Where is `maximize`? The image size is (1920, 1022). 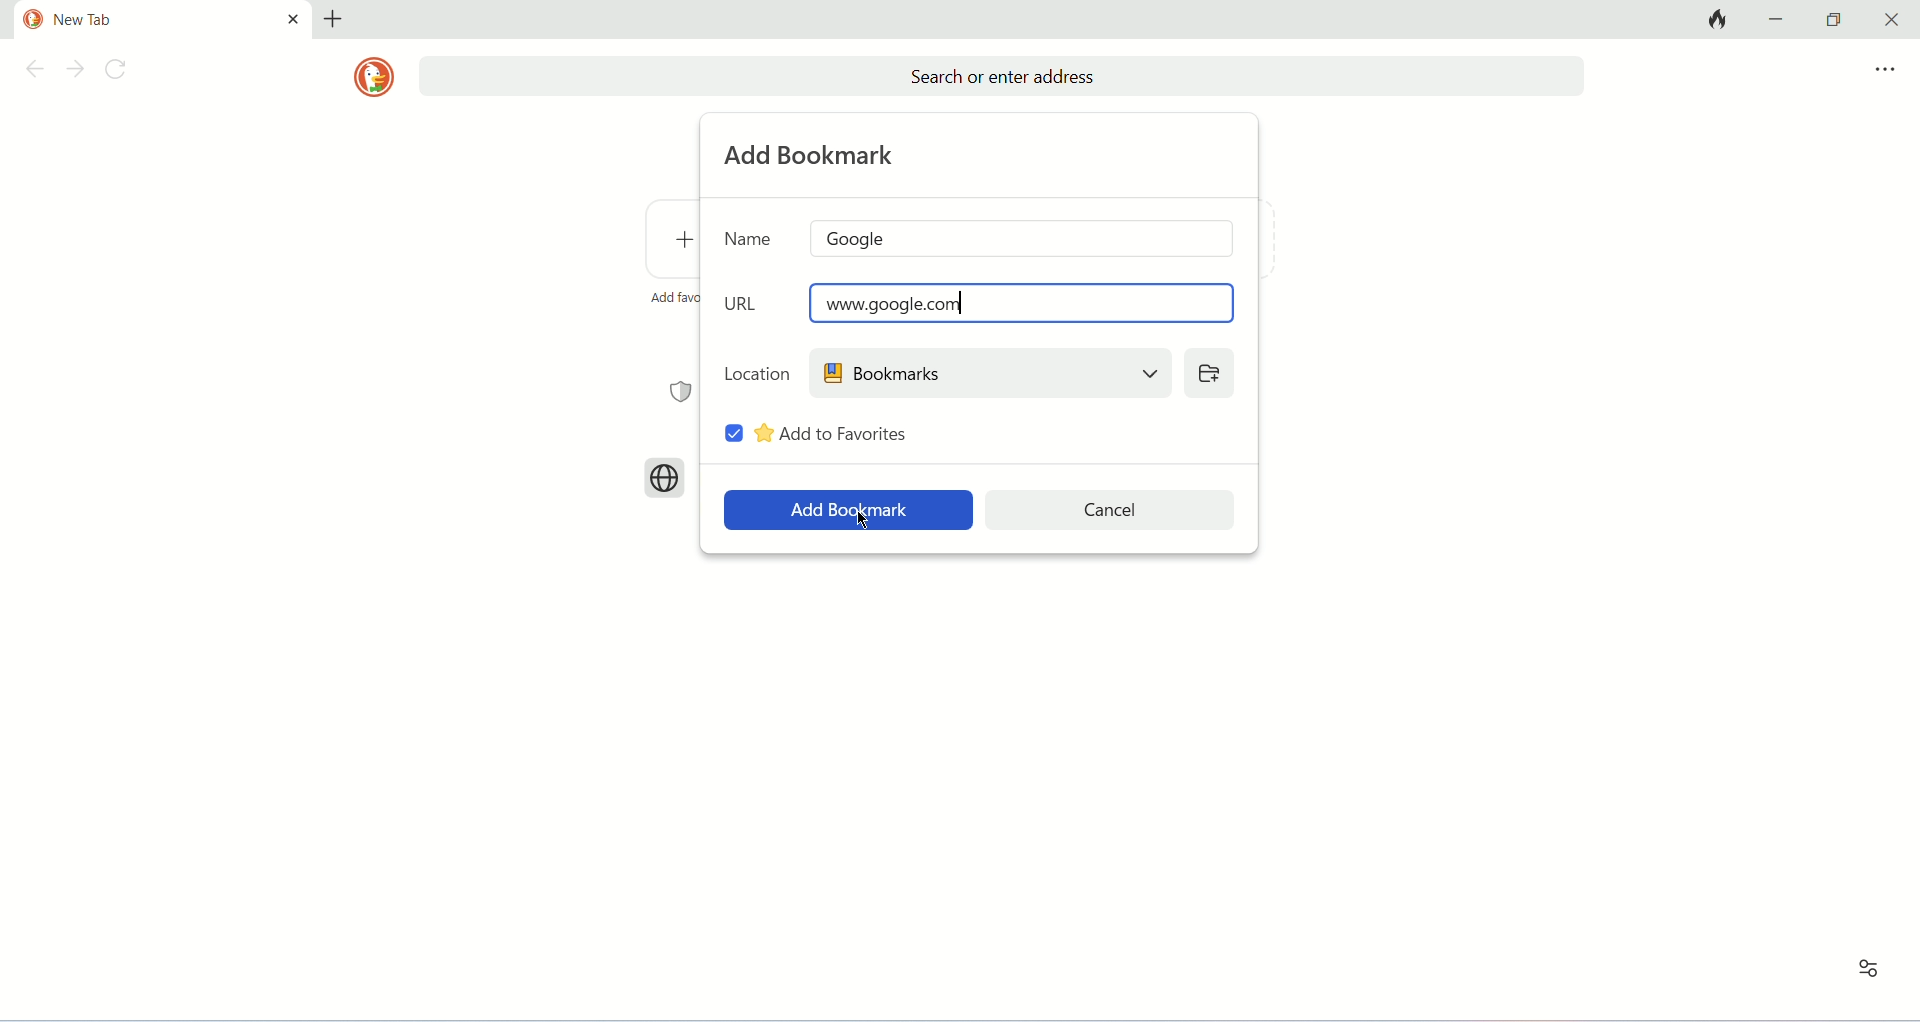
maximize is located at coordinates (1834, 20).